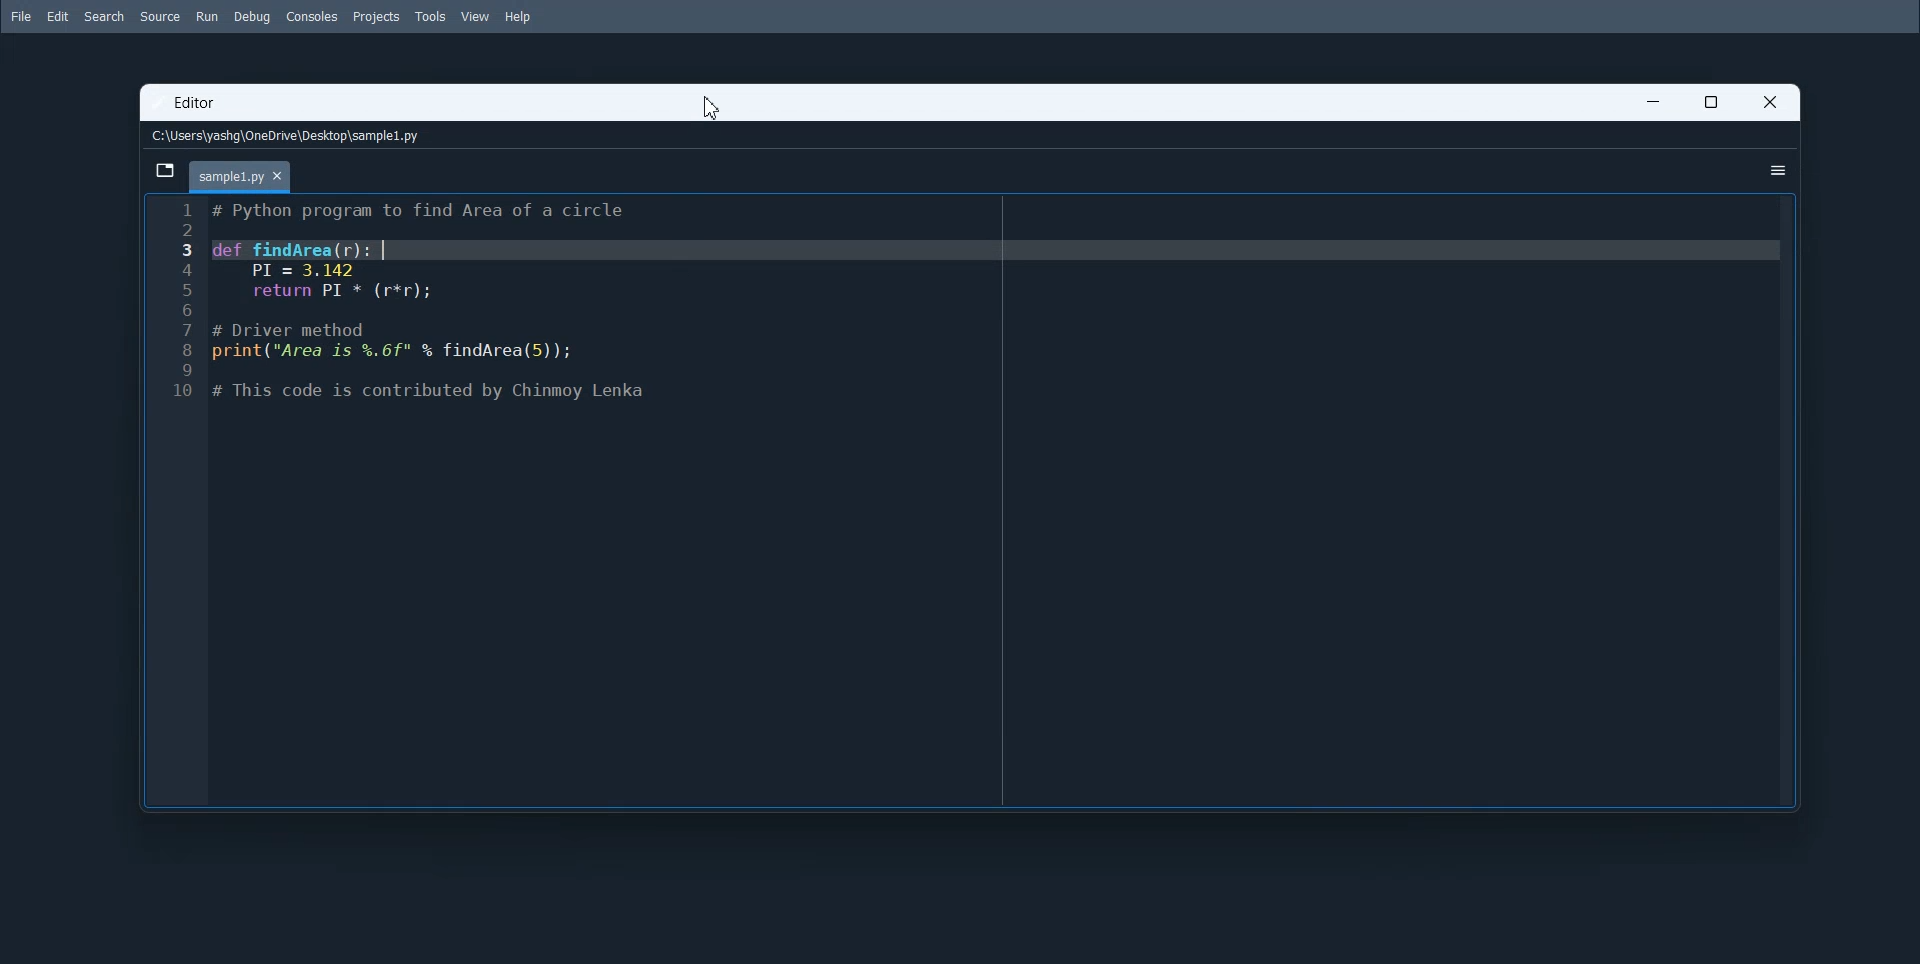  What do you see at coordinates (166, 171) in the screenshot?
I see `Browse Tab` at bounding box center [166, 171].